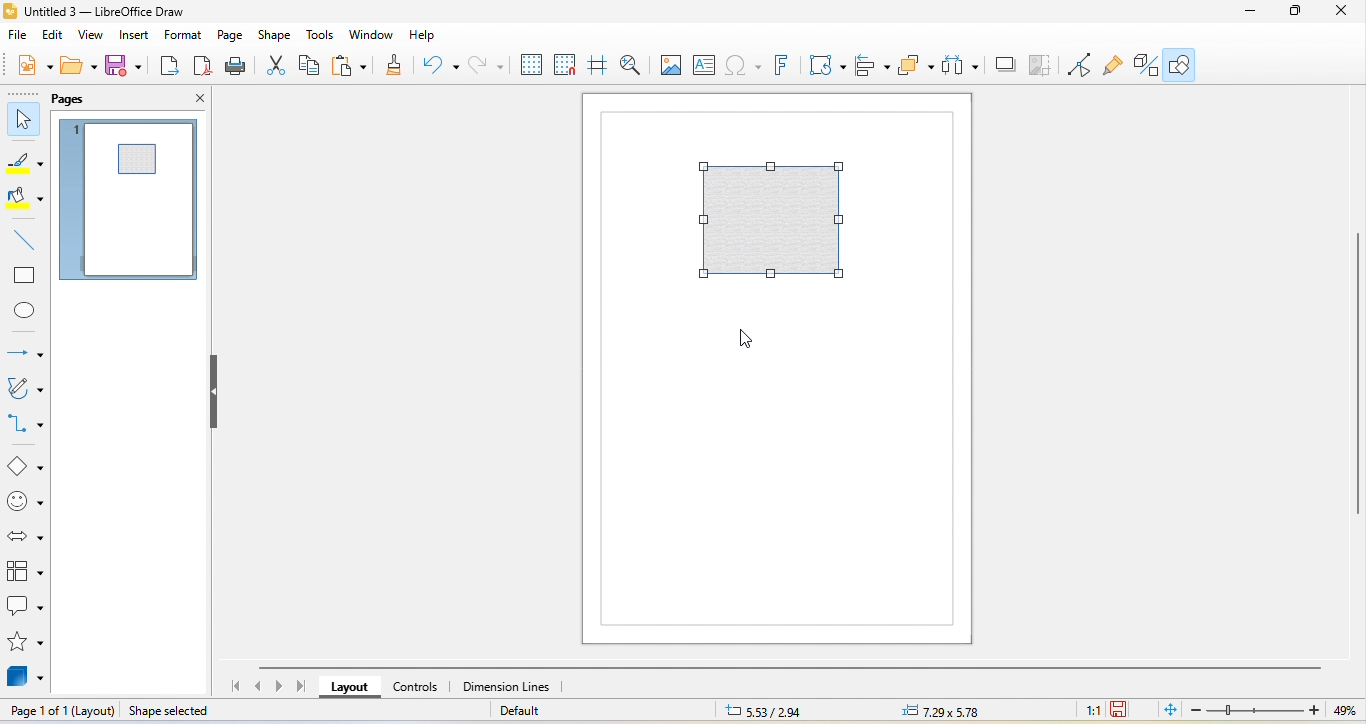  Describe the element at coordinates (353, 68) in the screenshot. I see `paste` at that location.